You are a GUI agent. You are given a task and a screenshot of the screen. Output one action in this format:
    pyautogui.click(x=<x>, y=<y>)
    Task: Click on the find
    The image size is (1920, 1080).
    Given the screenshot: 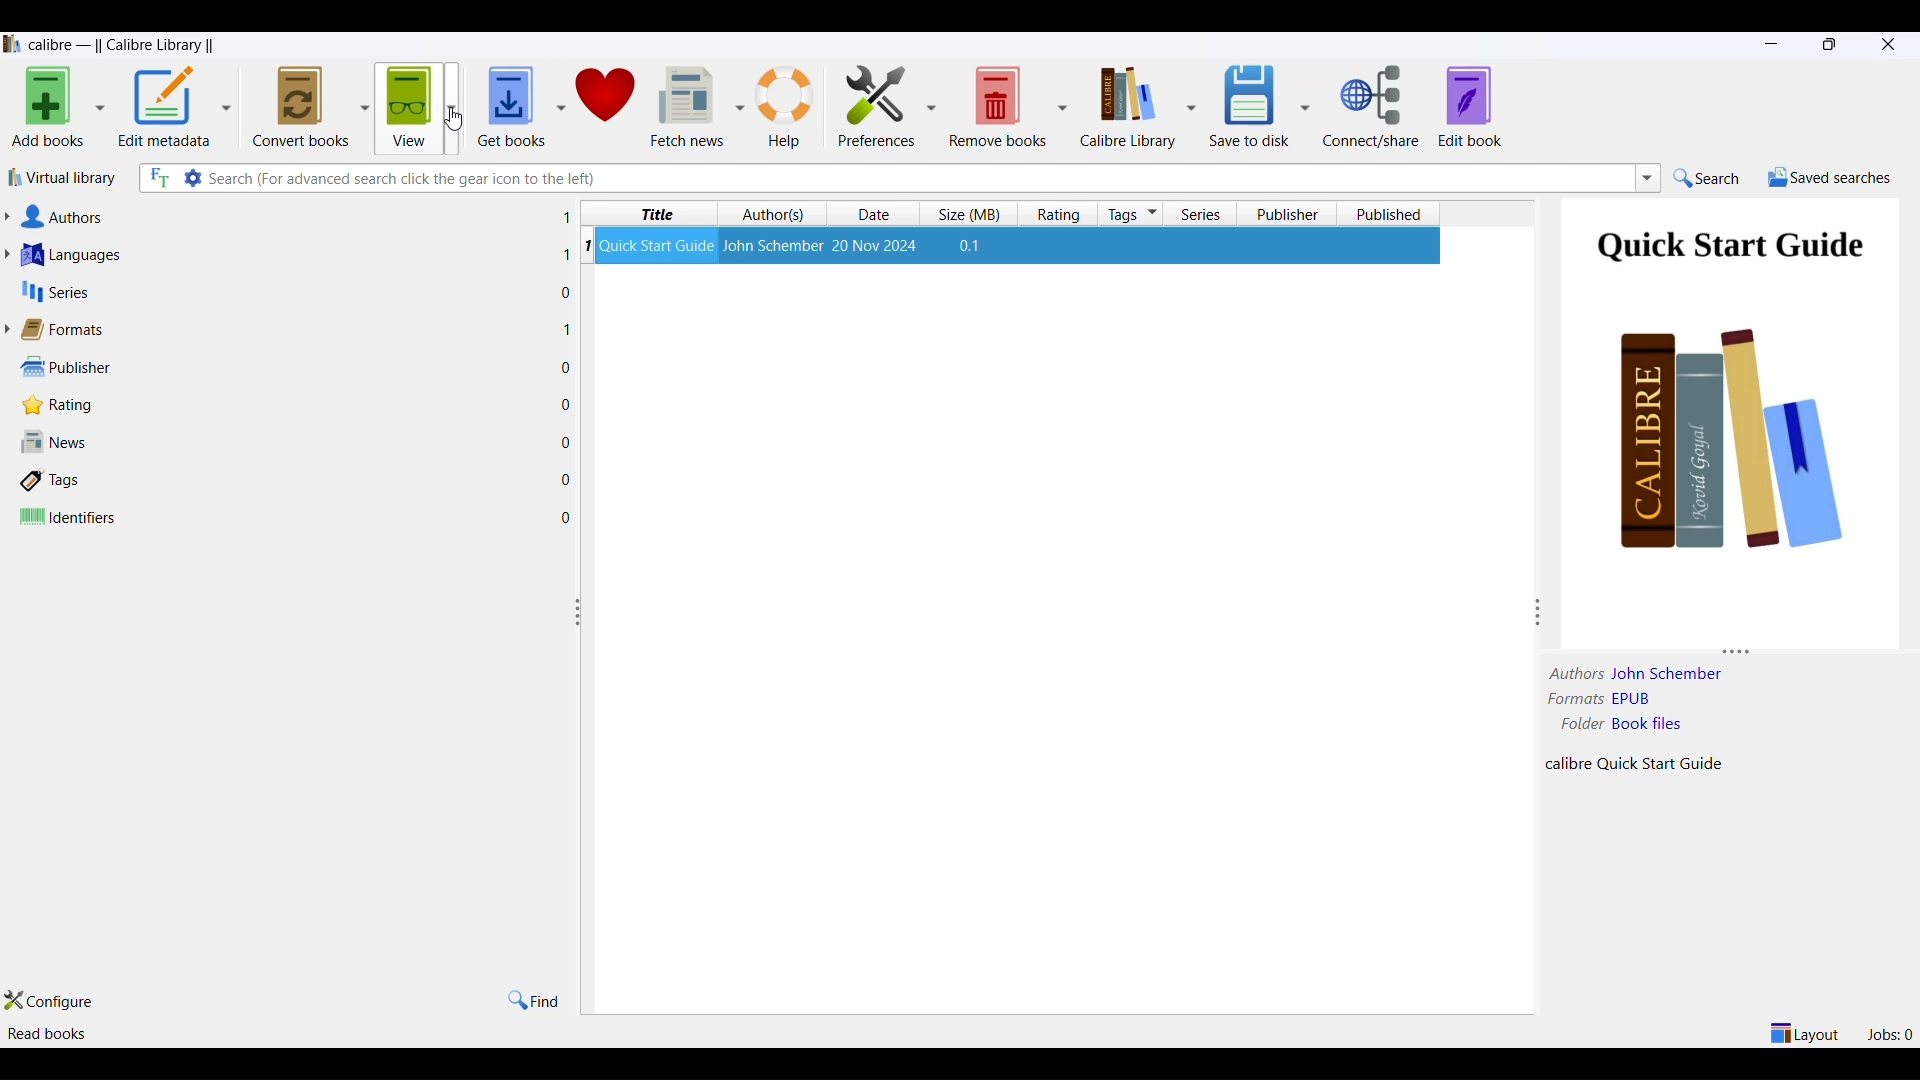 What is the action you would take?
    pyautogui.click(x=535, y=1000)
    